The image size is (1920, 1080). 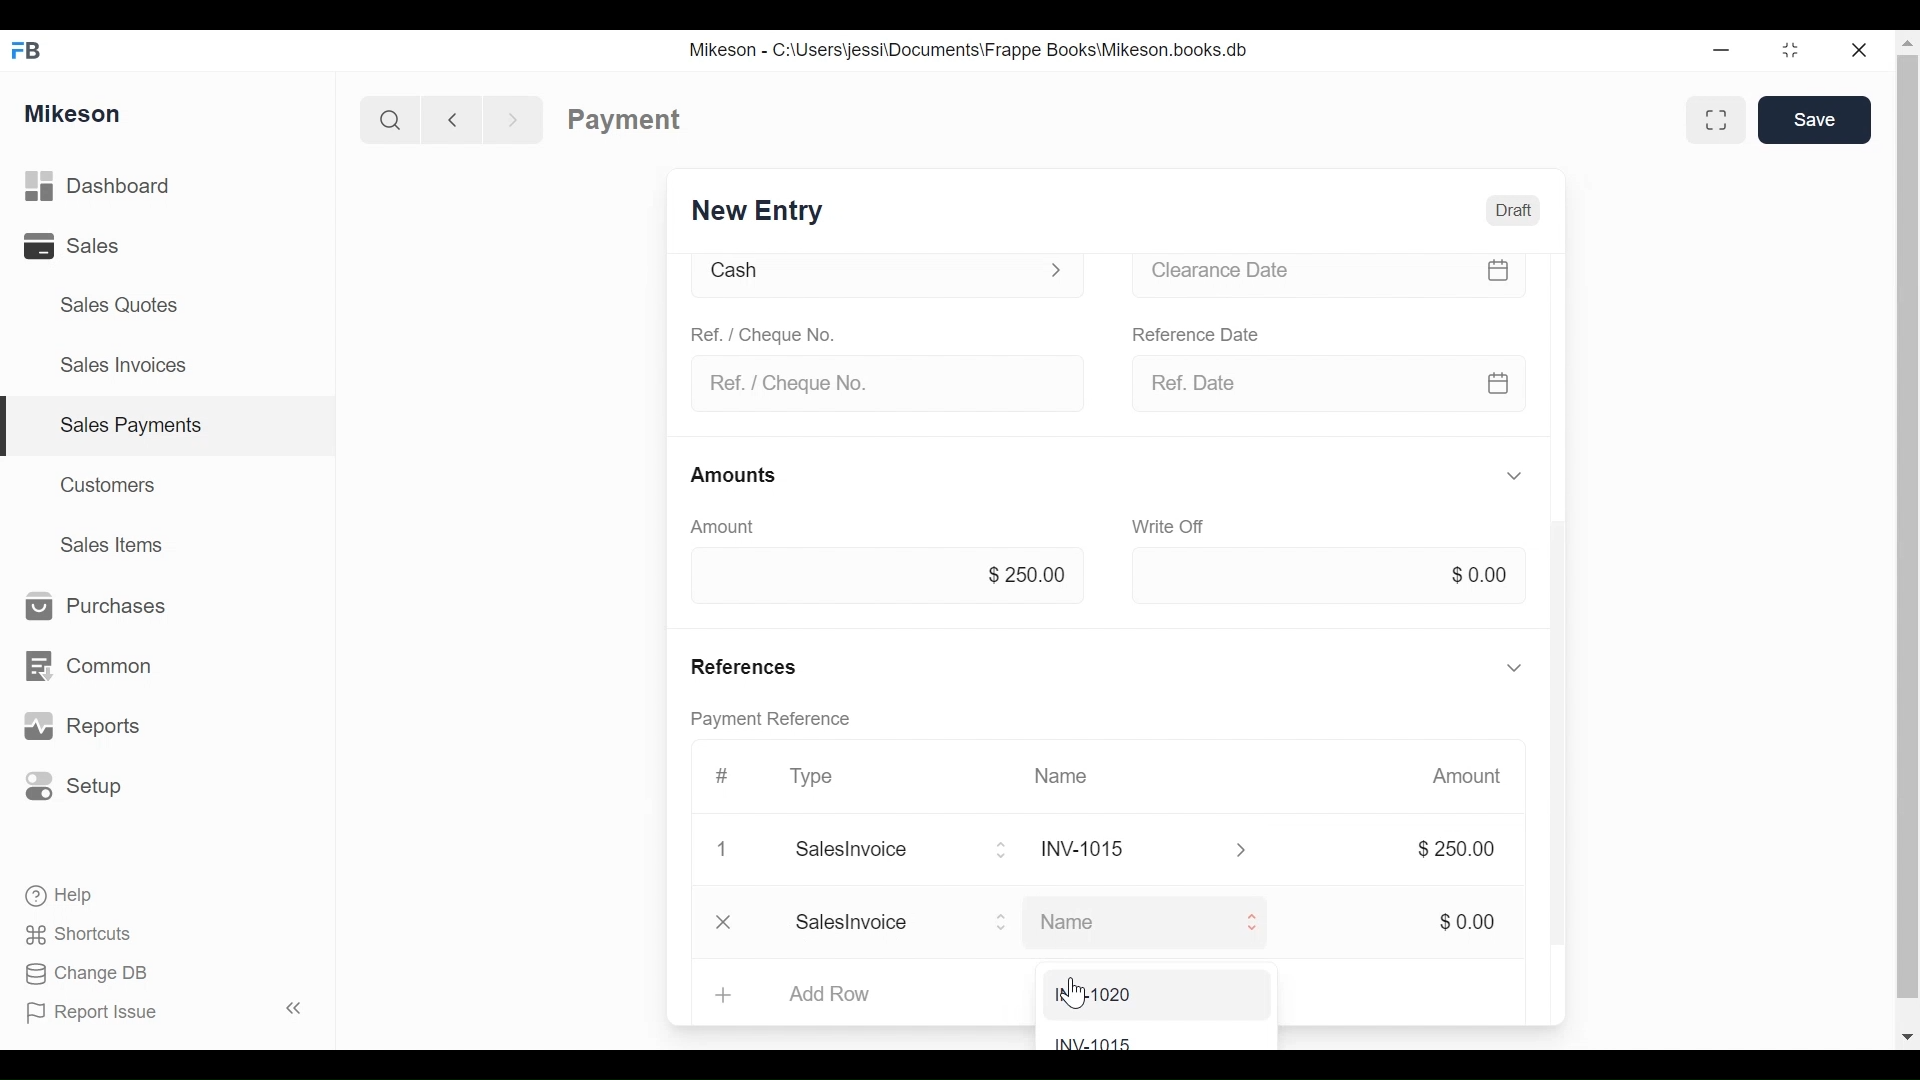 I want to click on Payment, so click(x=623, y=118).